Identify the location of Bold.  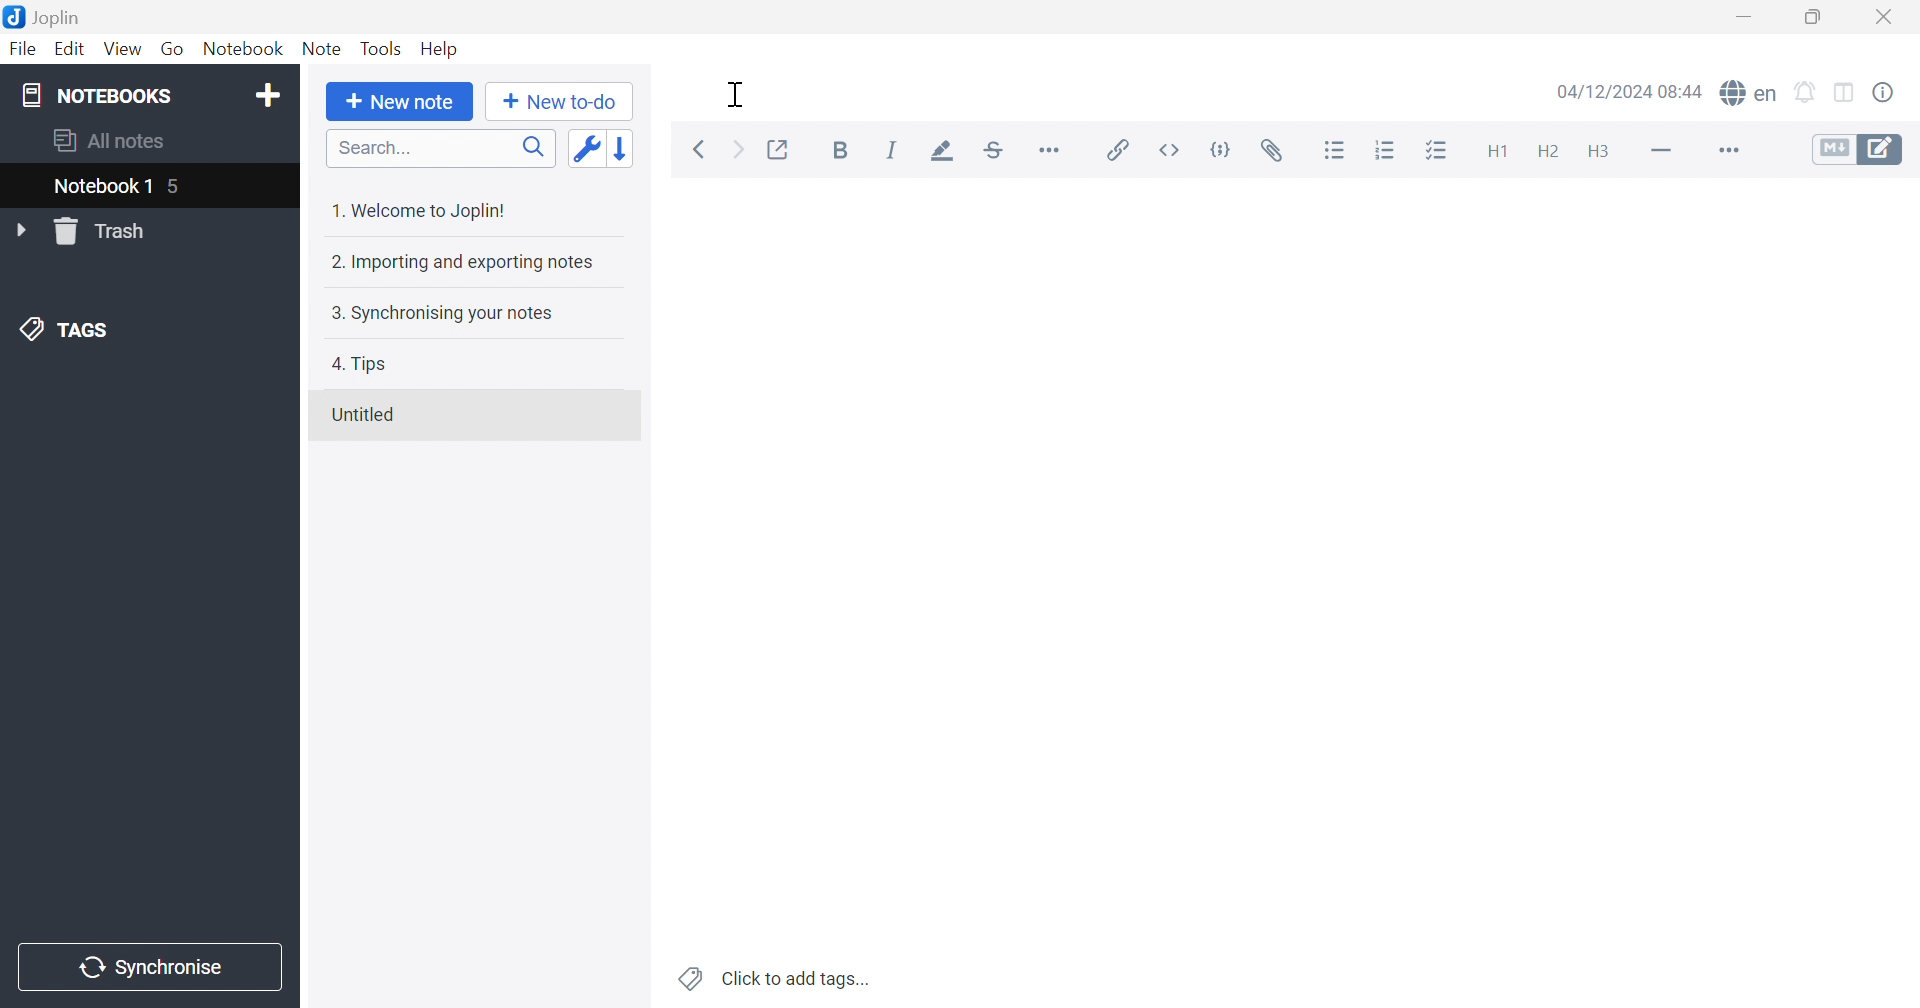
(839, 148).